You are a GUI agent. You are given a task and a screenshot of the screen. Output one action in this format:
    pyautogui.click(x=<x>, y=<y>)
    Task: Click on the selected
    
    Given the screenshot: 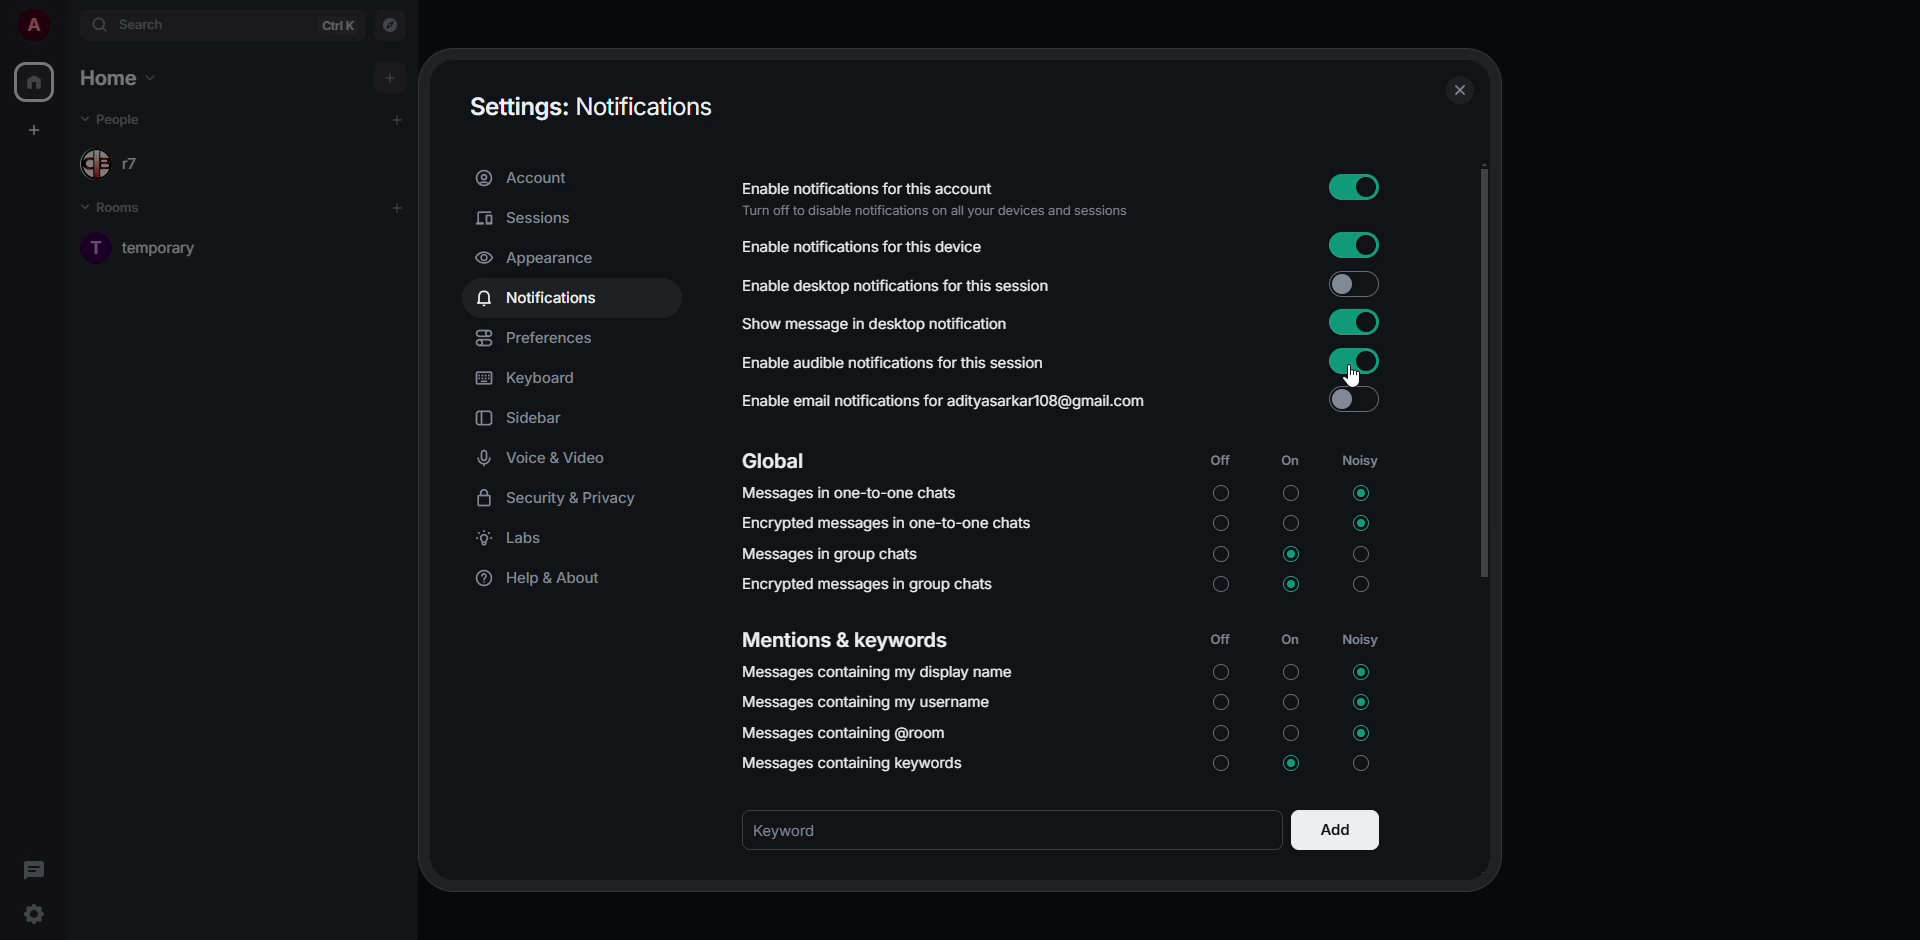 What is the action you would take?
    pyautogui.click(x=1292, y=762)
    